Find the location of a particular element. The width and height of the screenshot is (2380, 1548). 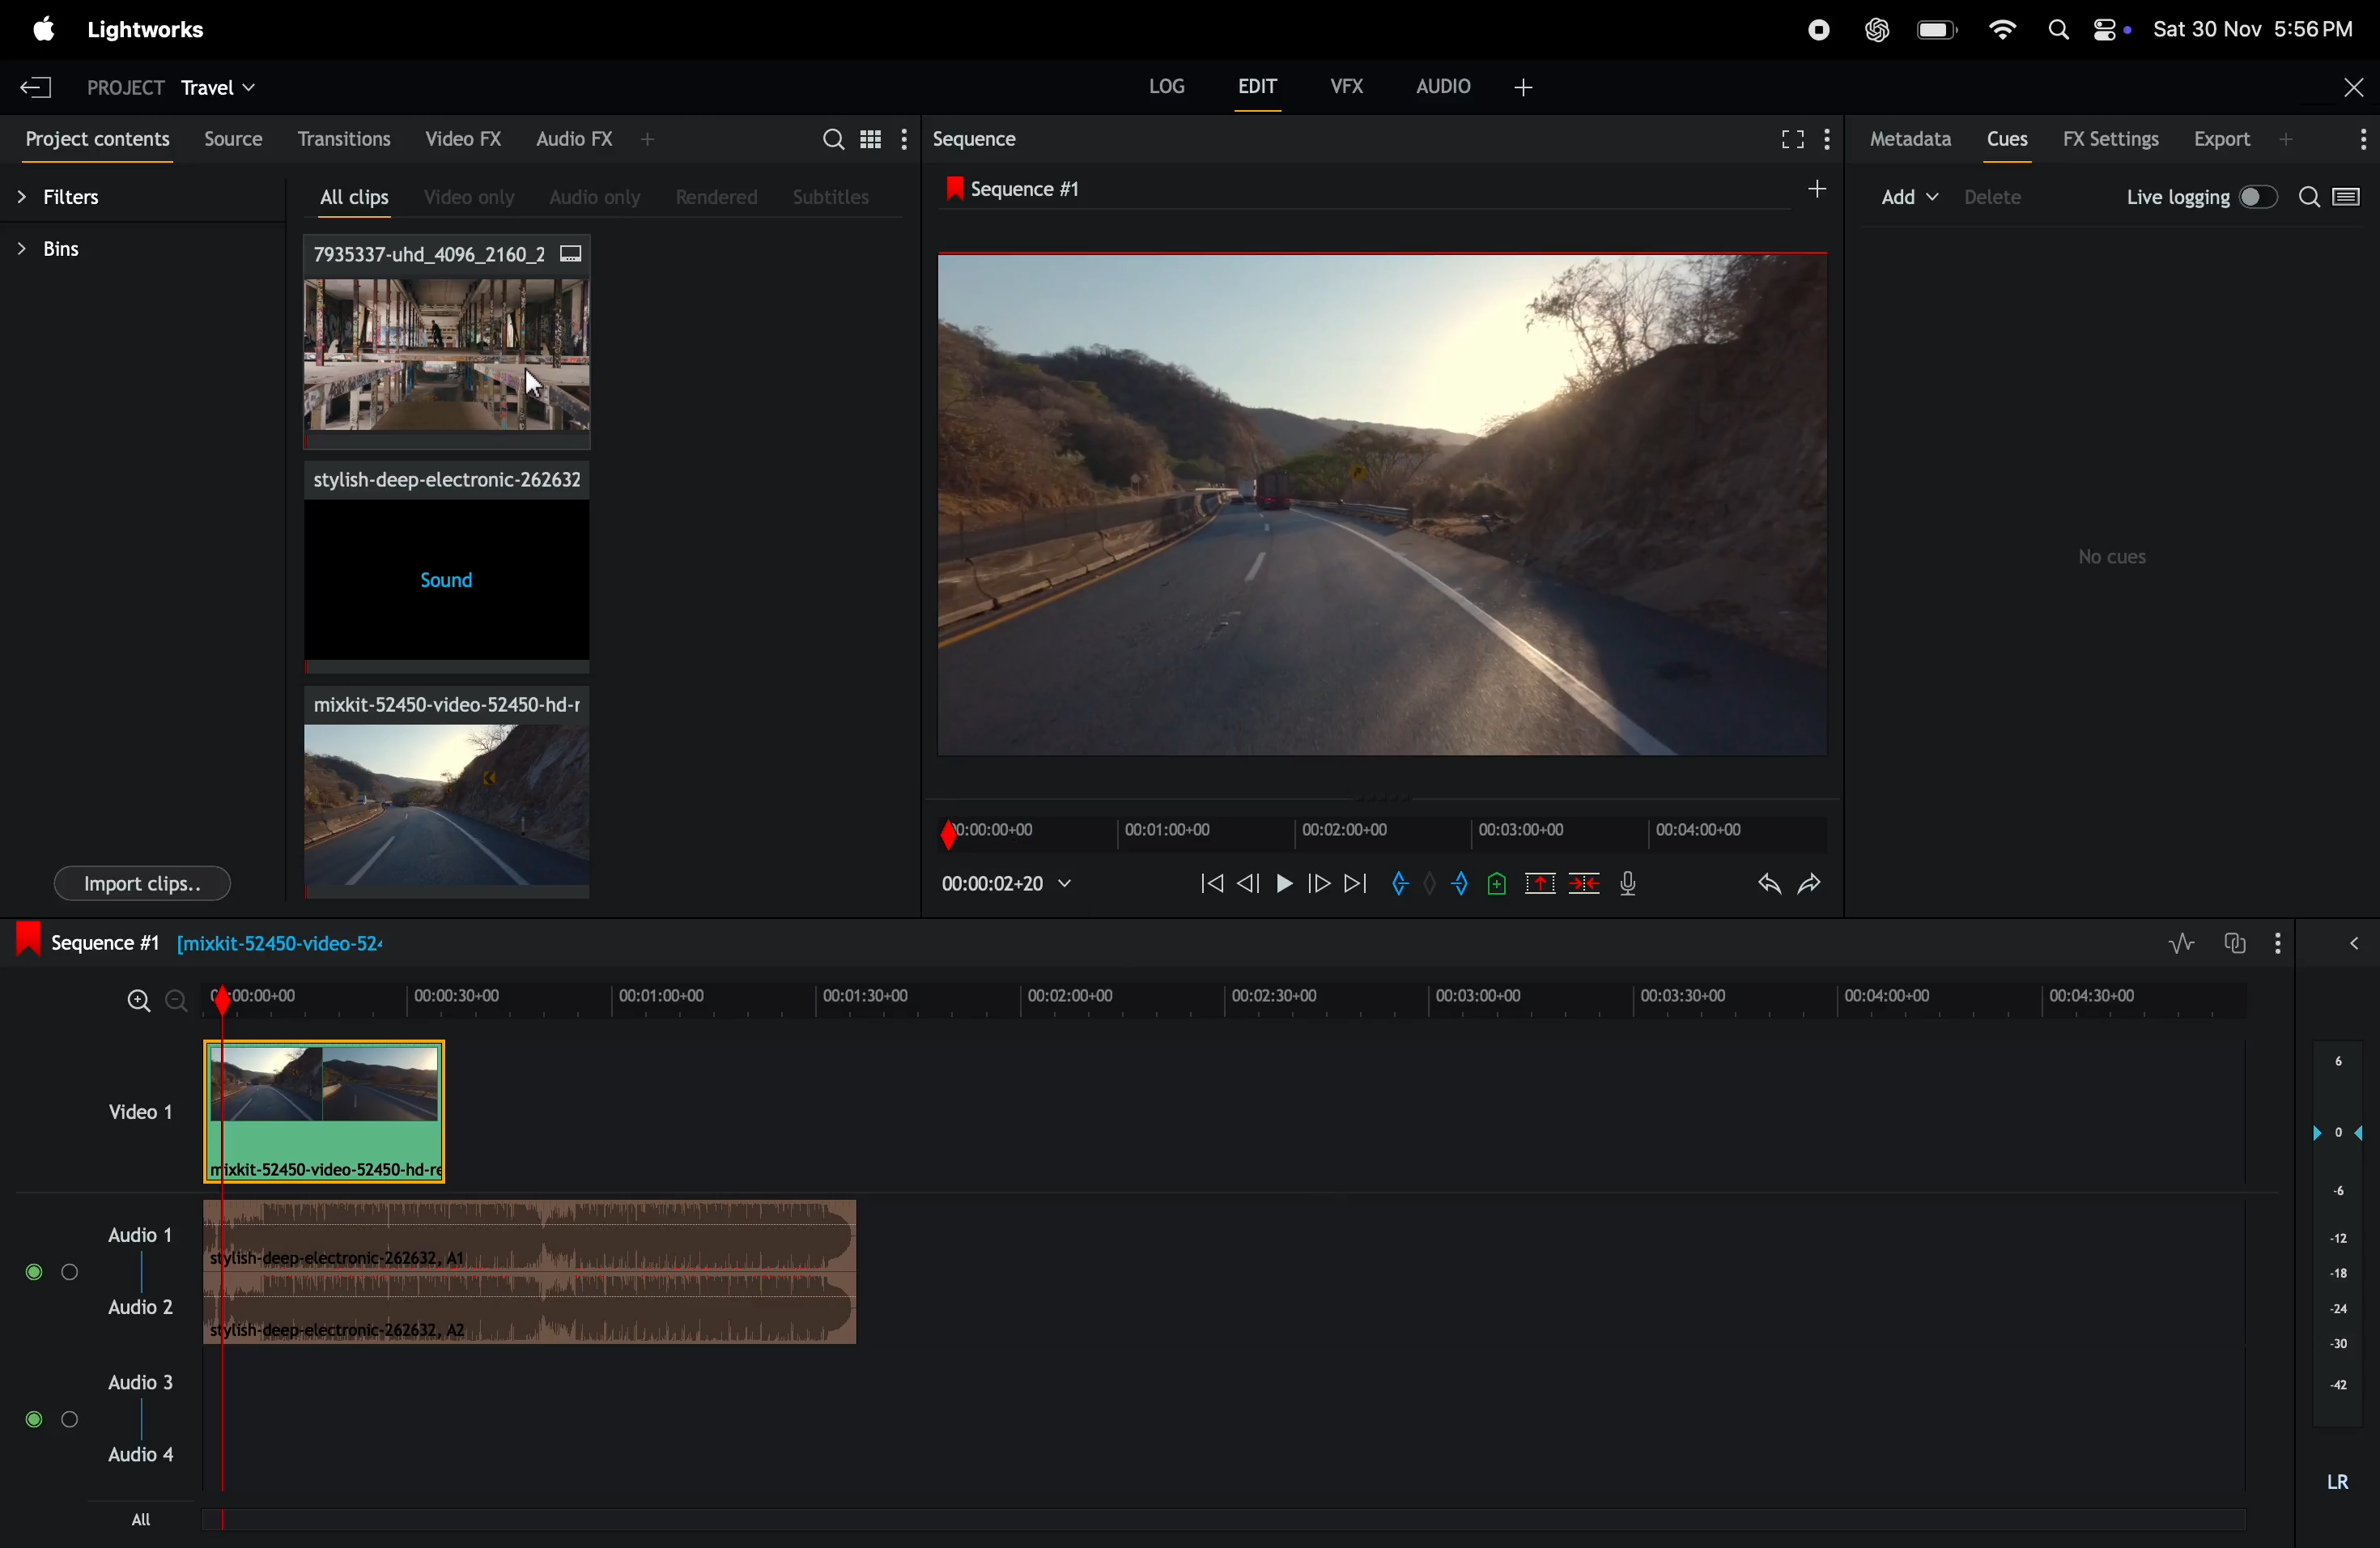

rewind is located at coordinates (1208, 881).